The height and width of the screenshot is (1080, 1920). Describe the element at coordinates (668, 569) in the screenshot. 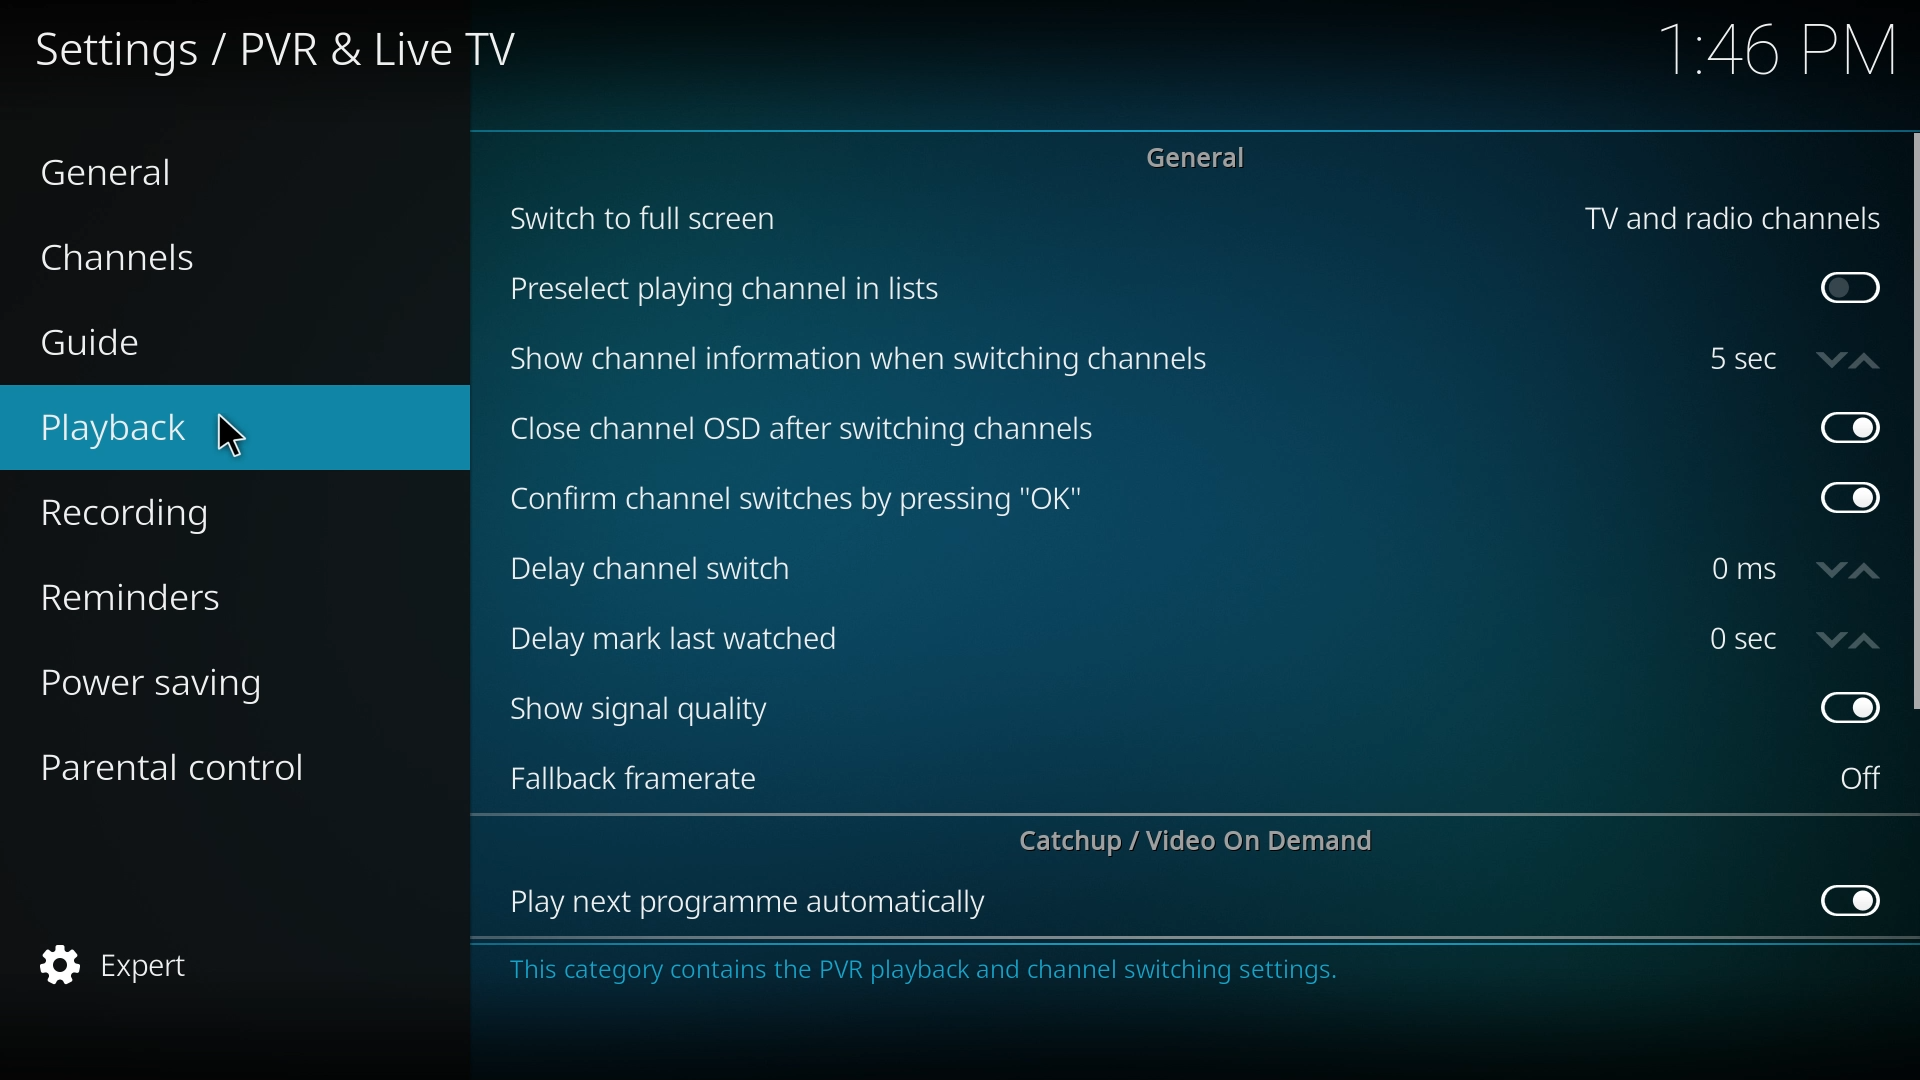

I see `delay channel switch` at that location.